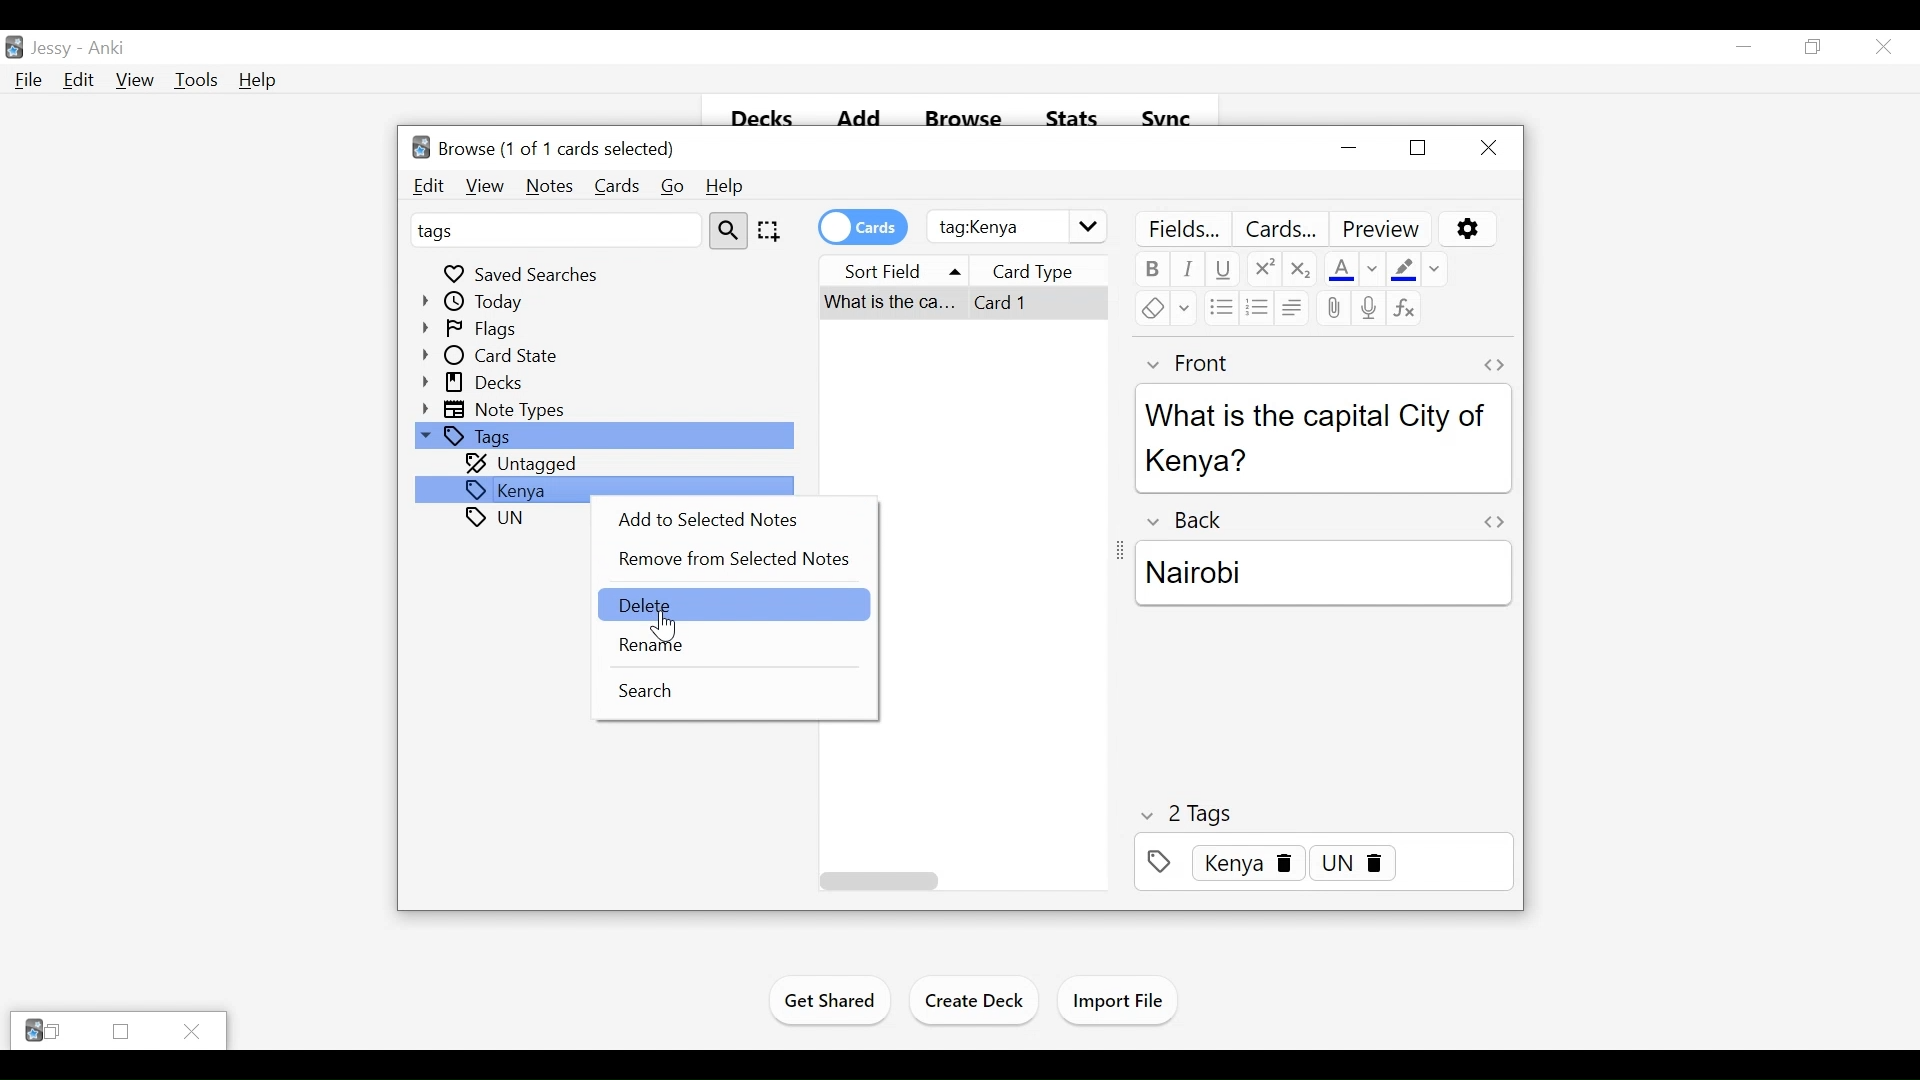  Describe the element at coordinates (1195, 363) in the screenshot. I see `Front` at that location.